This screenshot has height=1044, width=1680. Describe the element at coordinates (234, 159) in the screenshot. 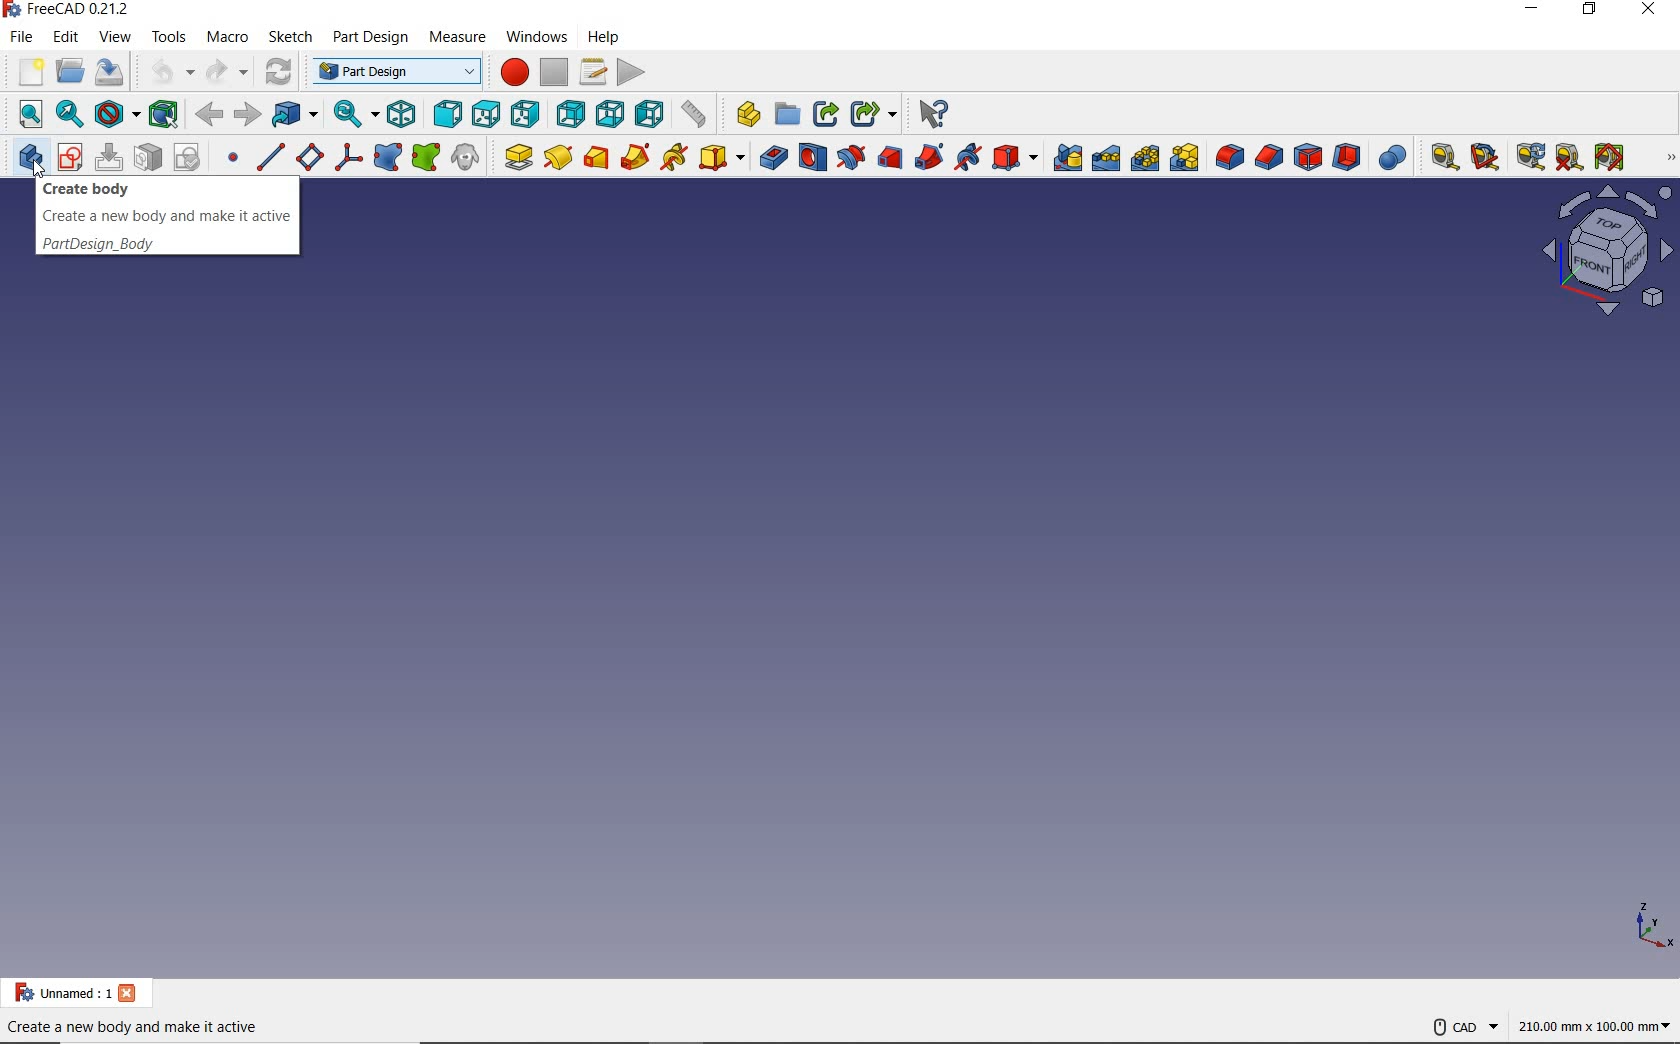

I see `CREATE A DATUM POINT` at that location.